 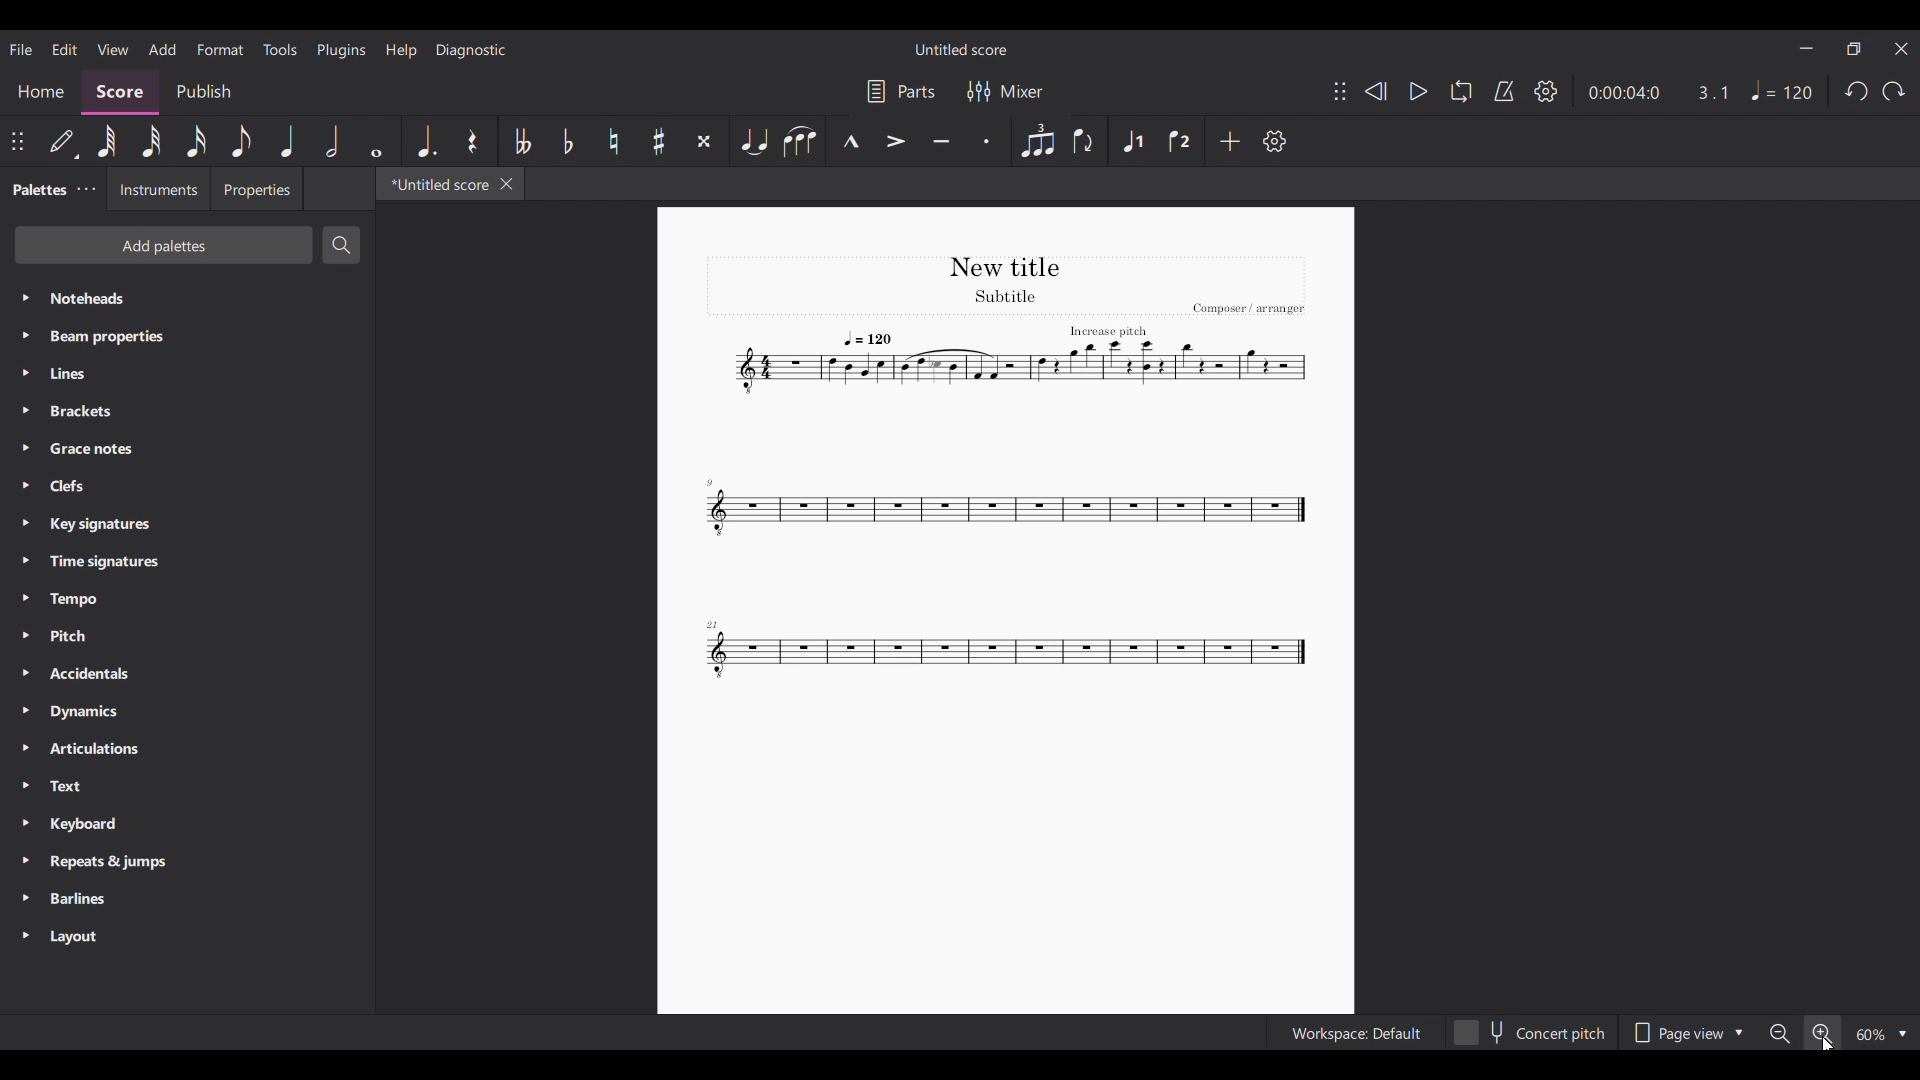 What do you see at coordinates (187, 824) in the screenshot?
I see `Keyboard` at bounding box center [187, 824].